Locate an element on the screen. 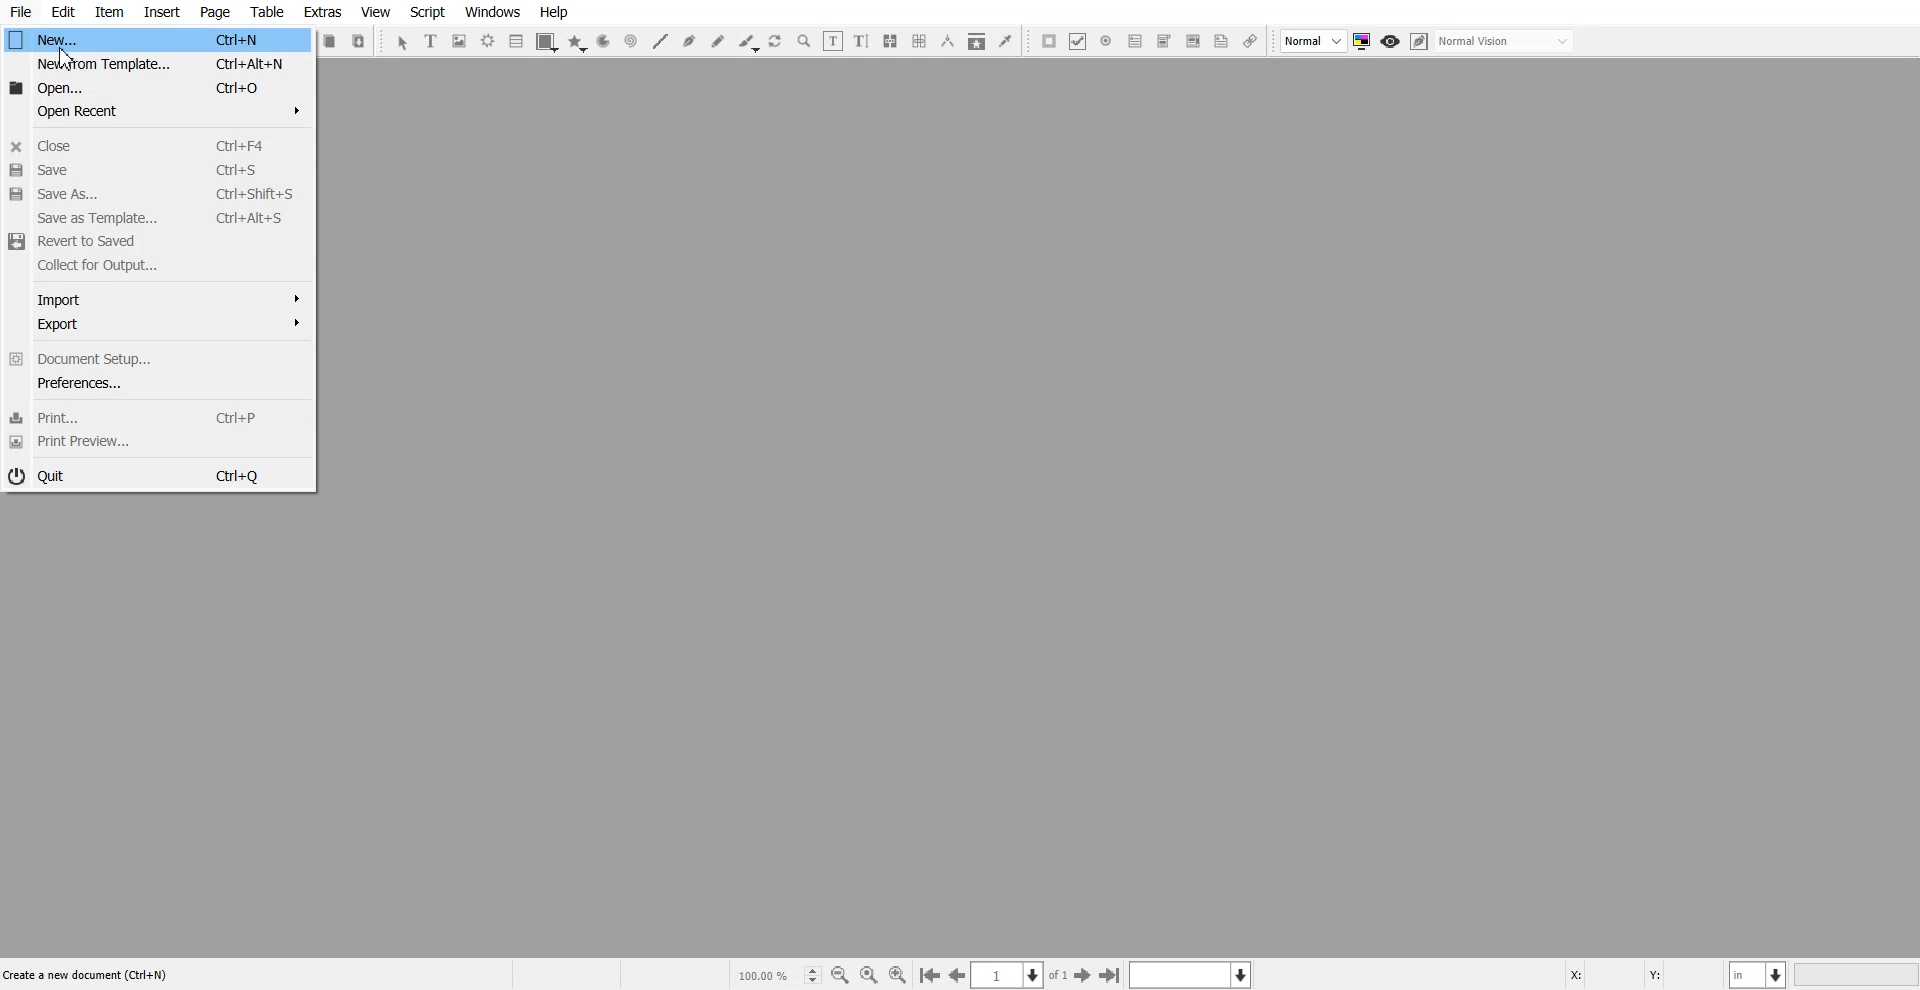 The image size is (1920, 990). Preview mode is located at coordinates (1391, 42).